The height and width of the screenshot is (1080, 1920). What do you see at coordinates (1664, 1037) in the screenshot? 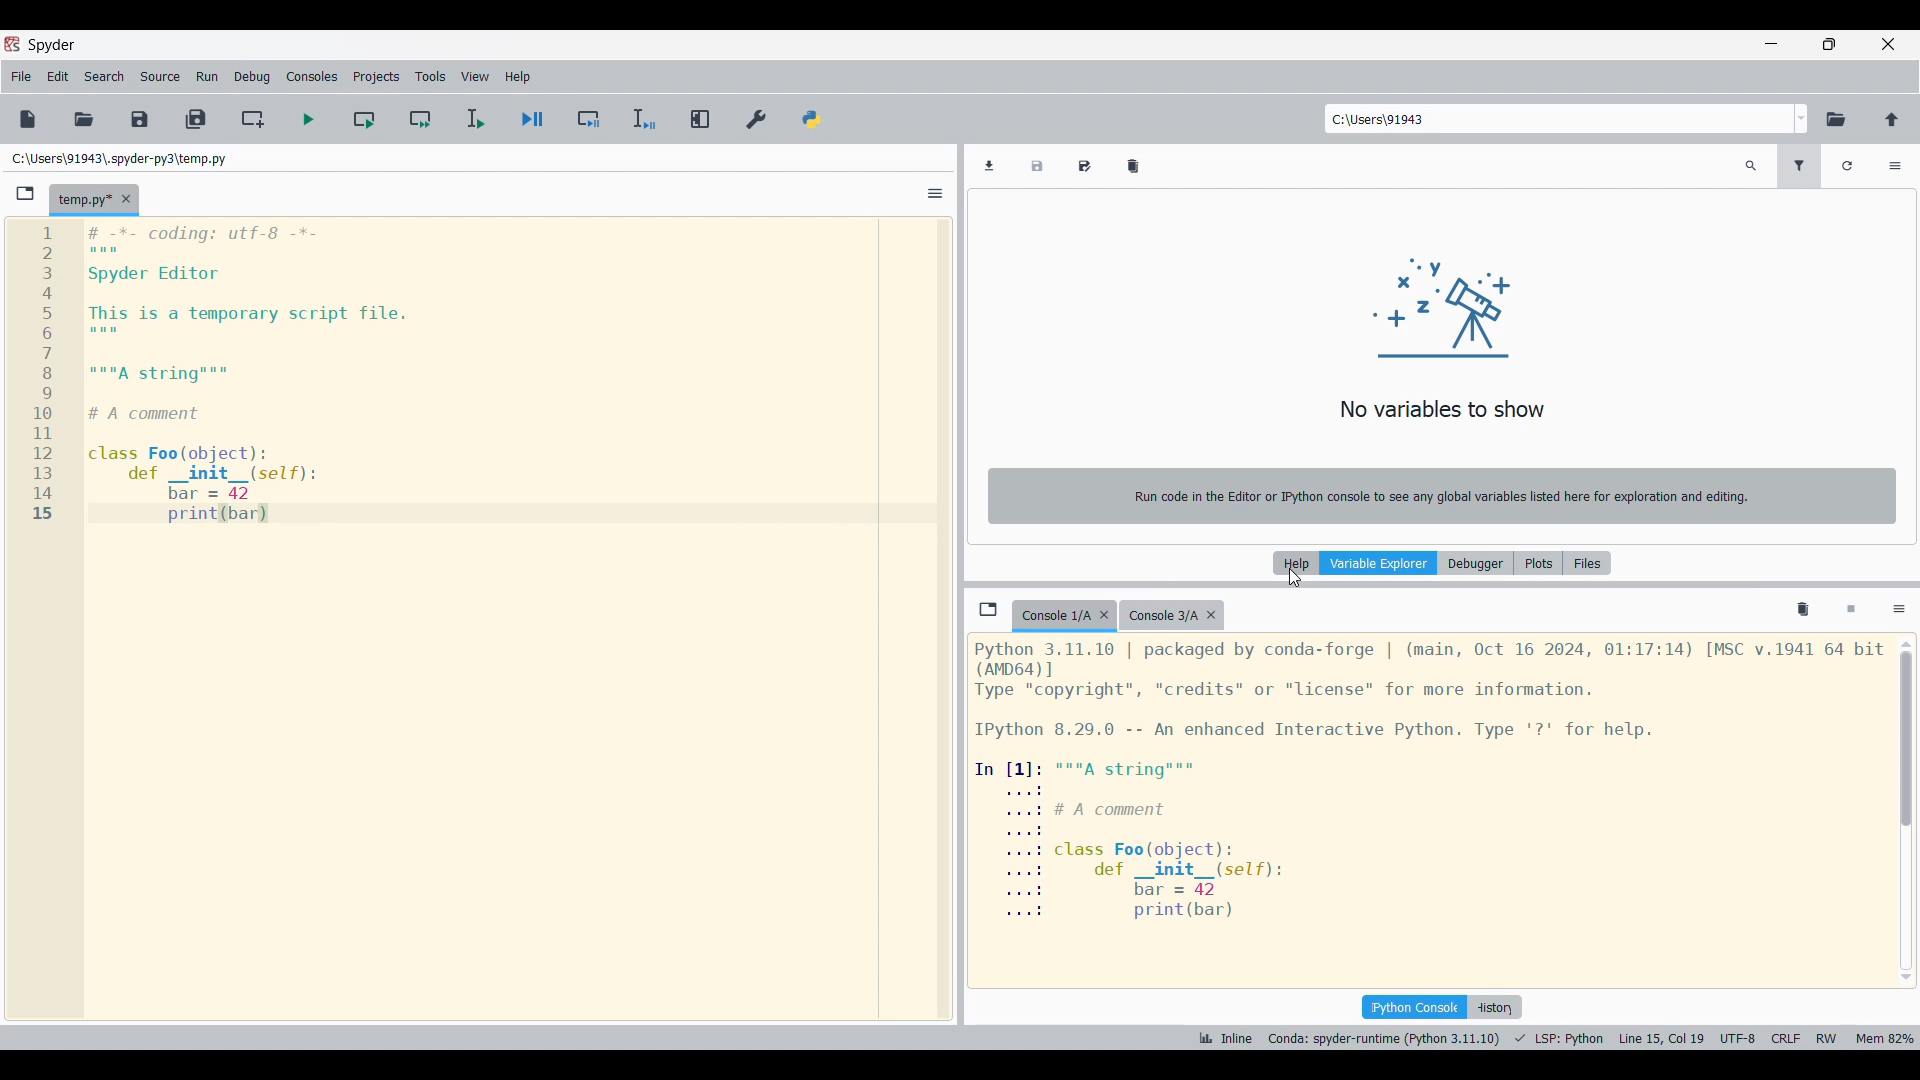
I see `line 15 col 9` at bounding box center [1664, 1037].